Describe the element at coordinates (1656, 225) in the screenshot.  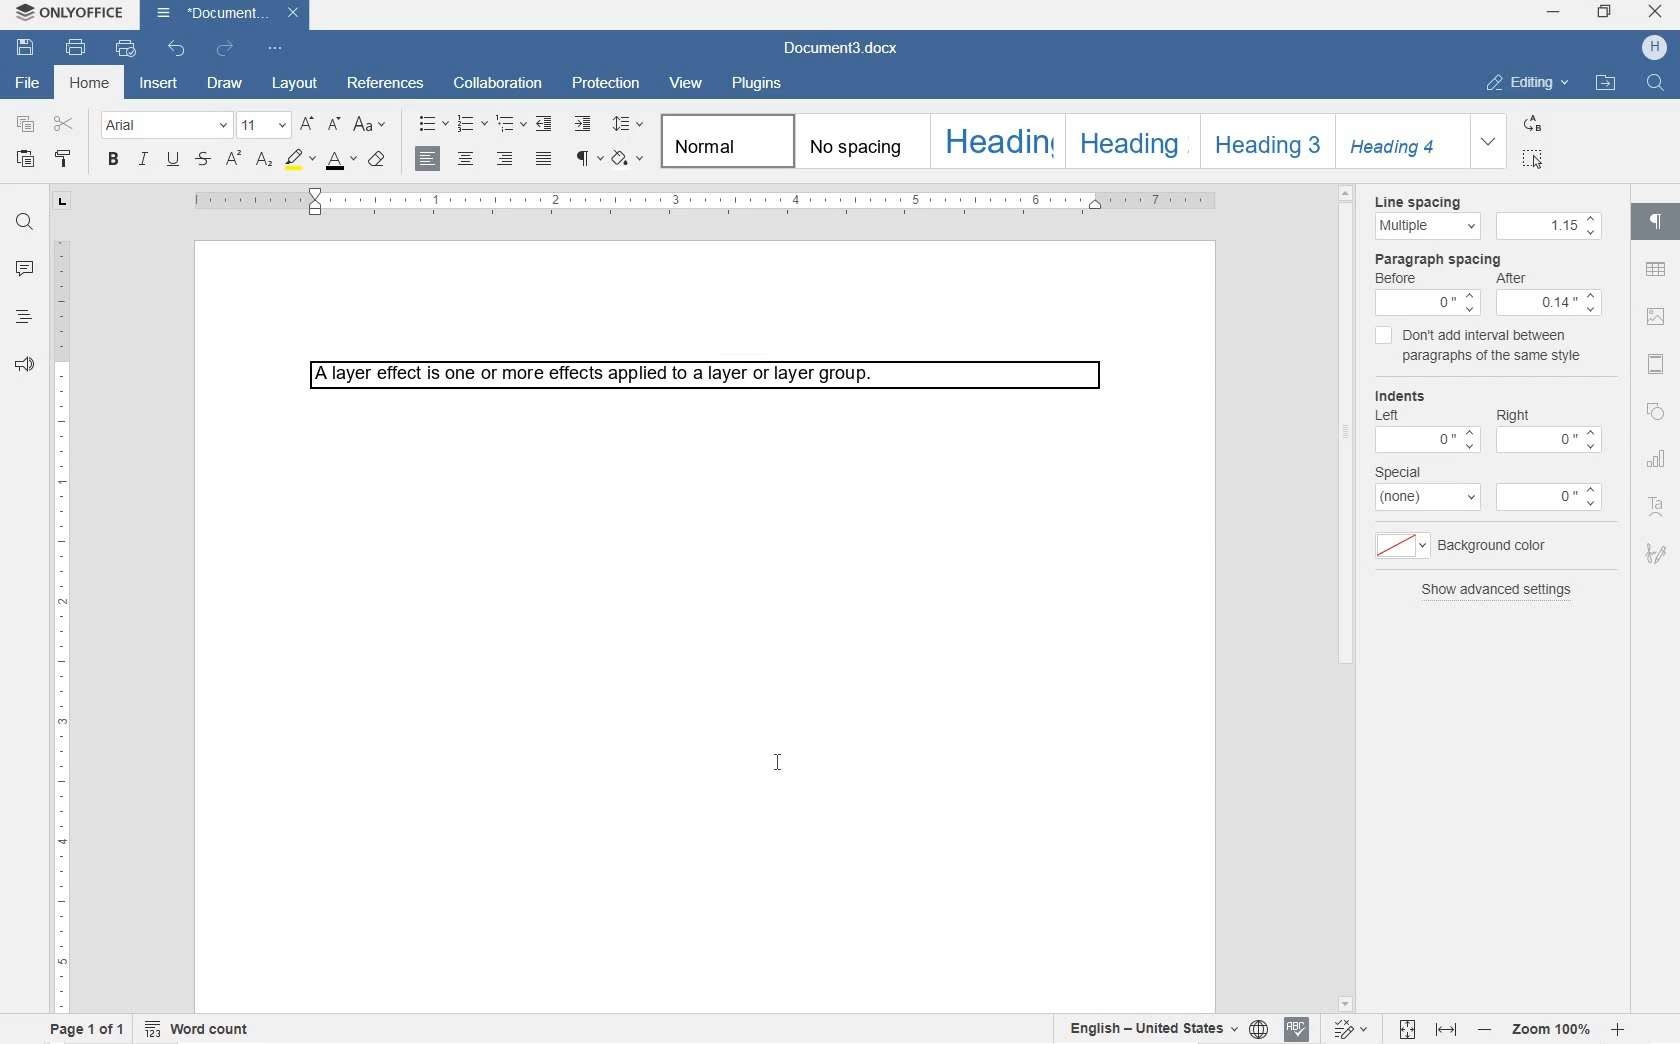
I see `PARAGRAPH SETTINGS` at that location.